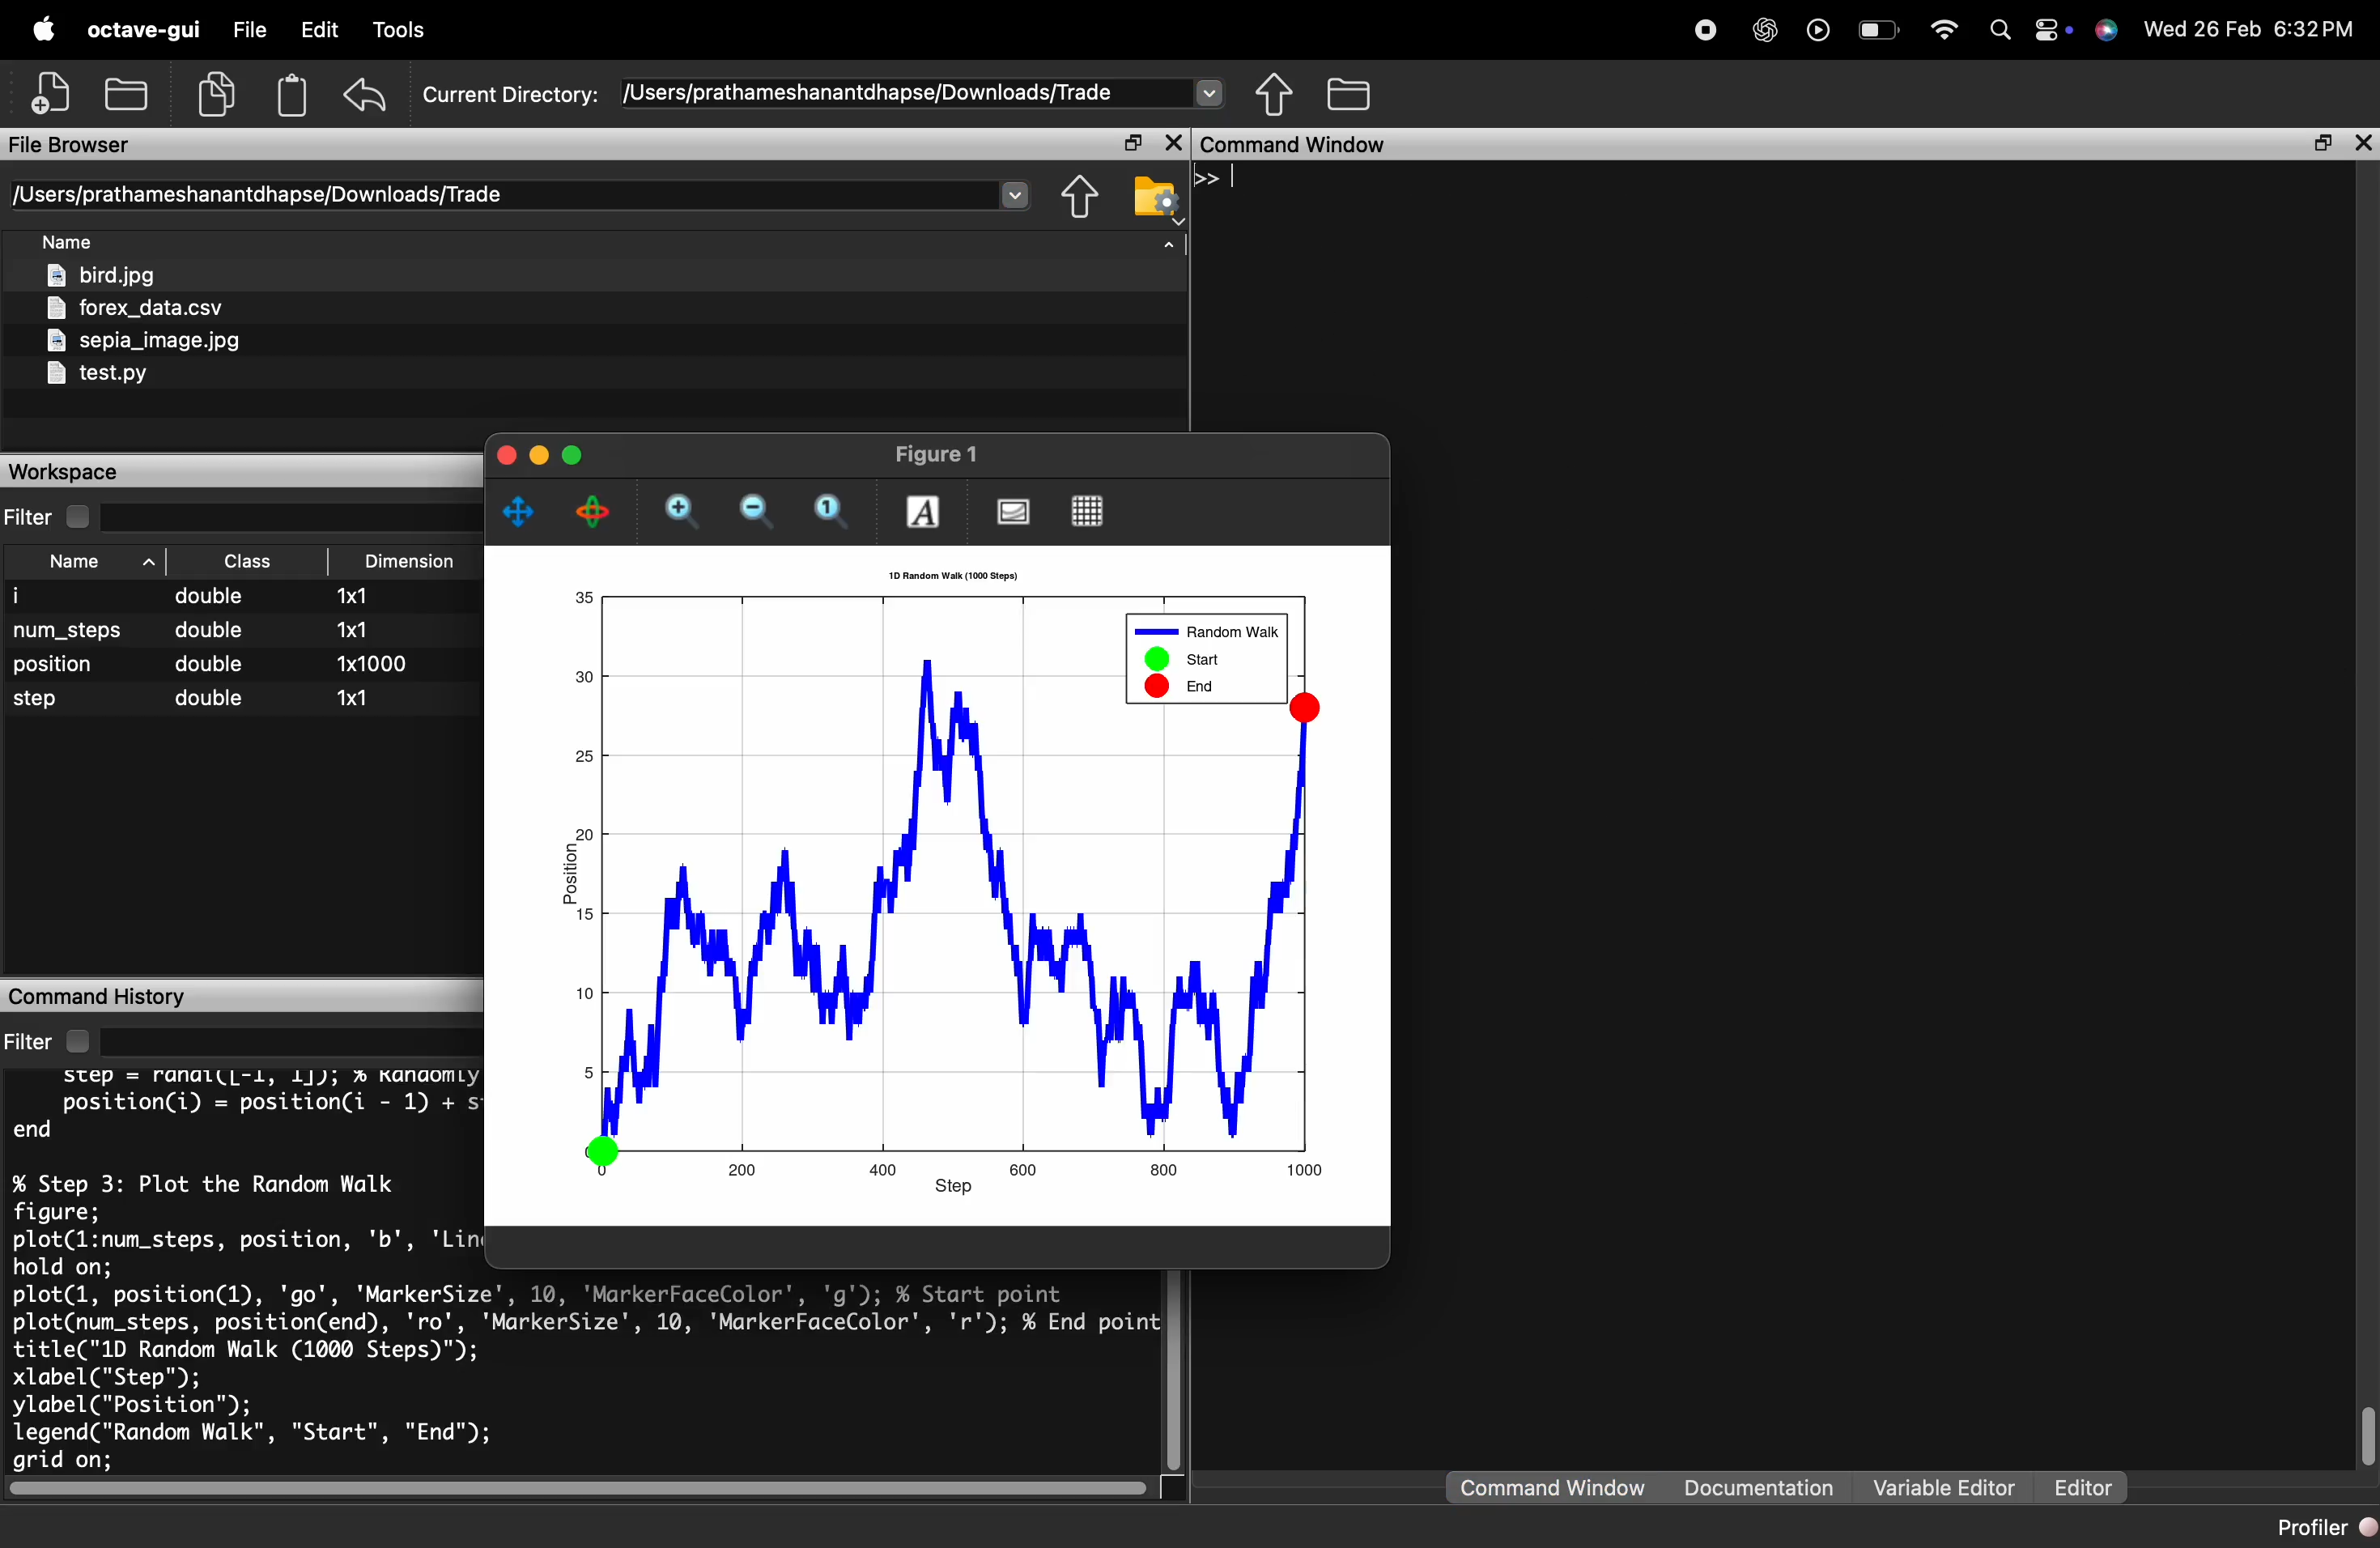 The image size is (2380, 1548). Describe the element at coordinates (2082, 1489) in the screenshot. I see `editor` at that location.